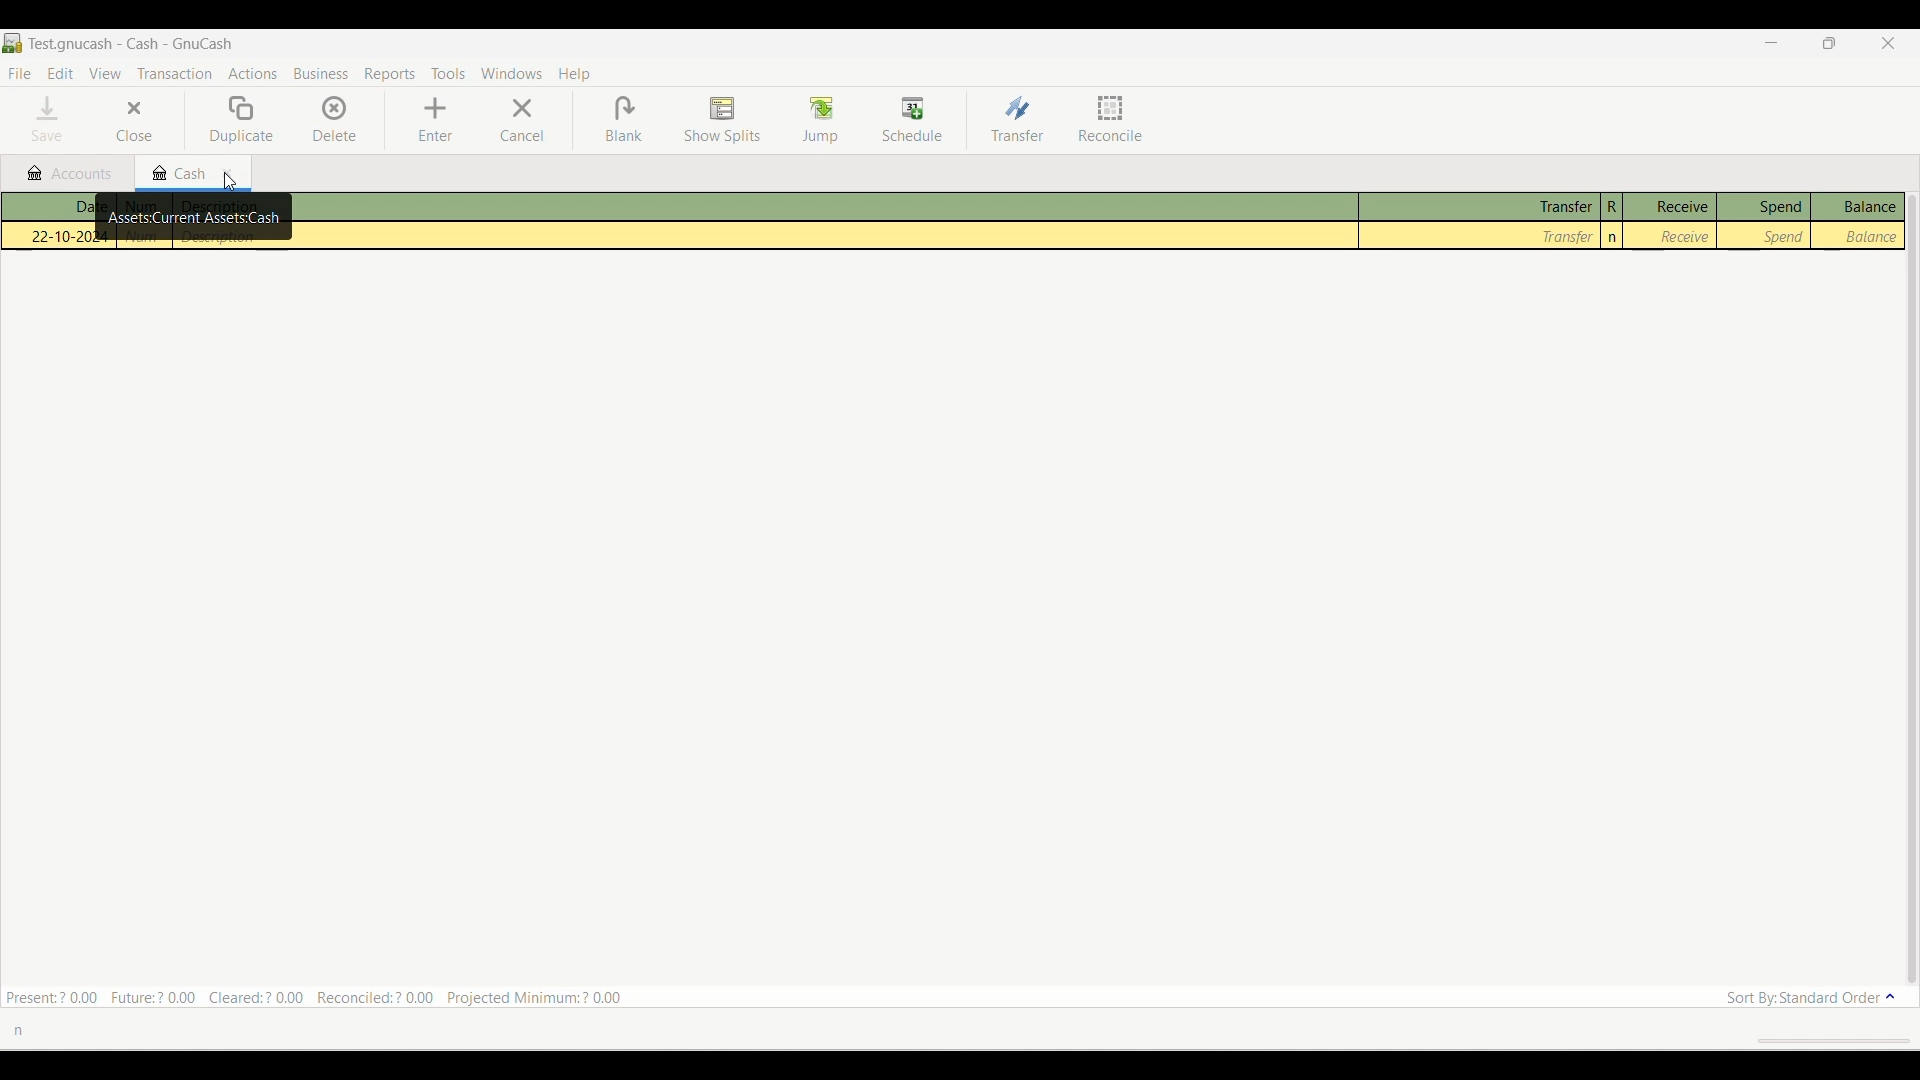 This screenshot has height=1080, width=1920. Describe the element at coordinates (20, 73) in the screenshot. I see `File` at that location.